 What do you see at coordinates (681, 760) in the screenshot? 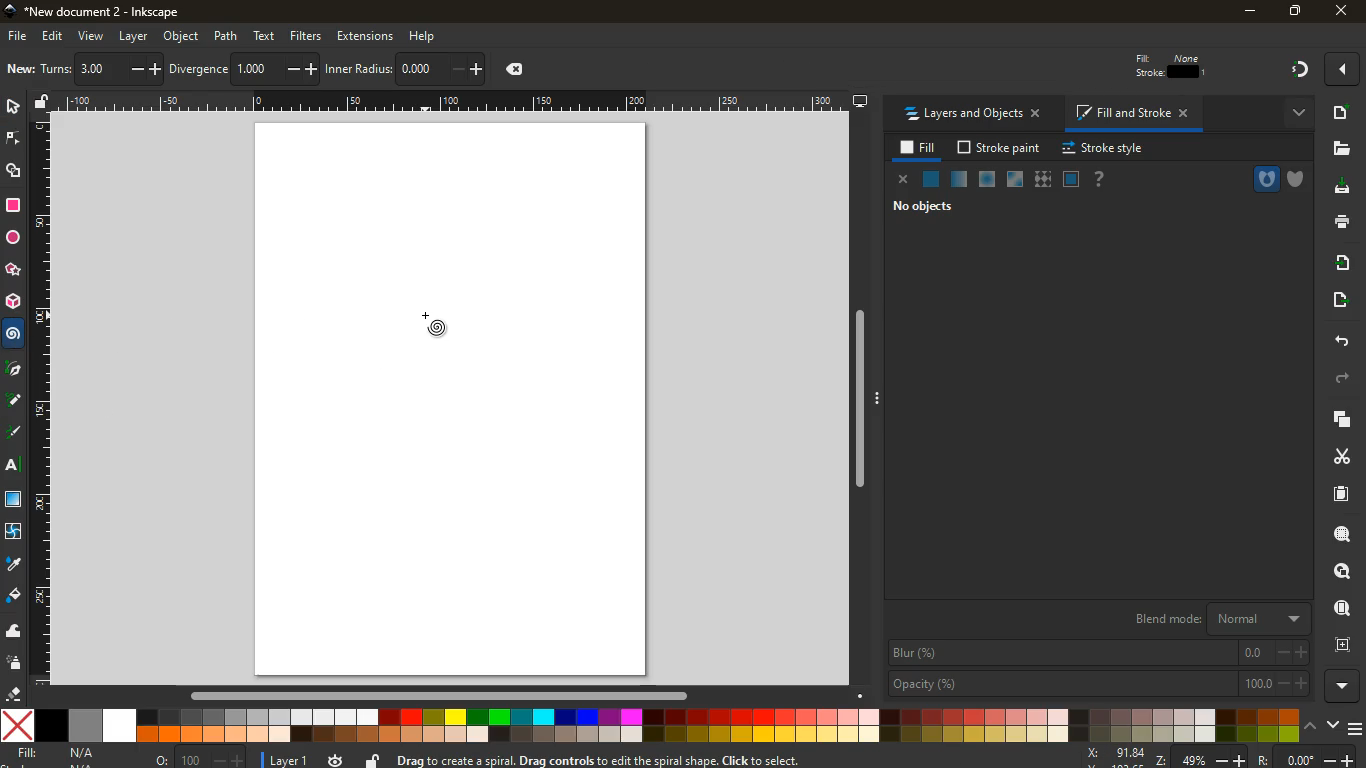
I see `message` at bounding box center [681, 760].